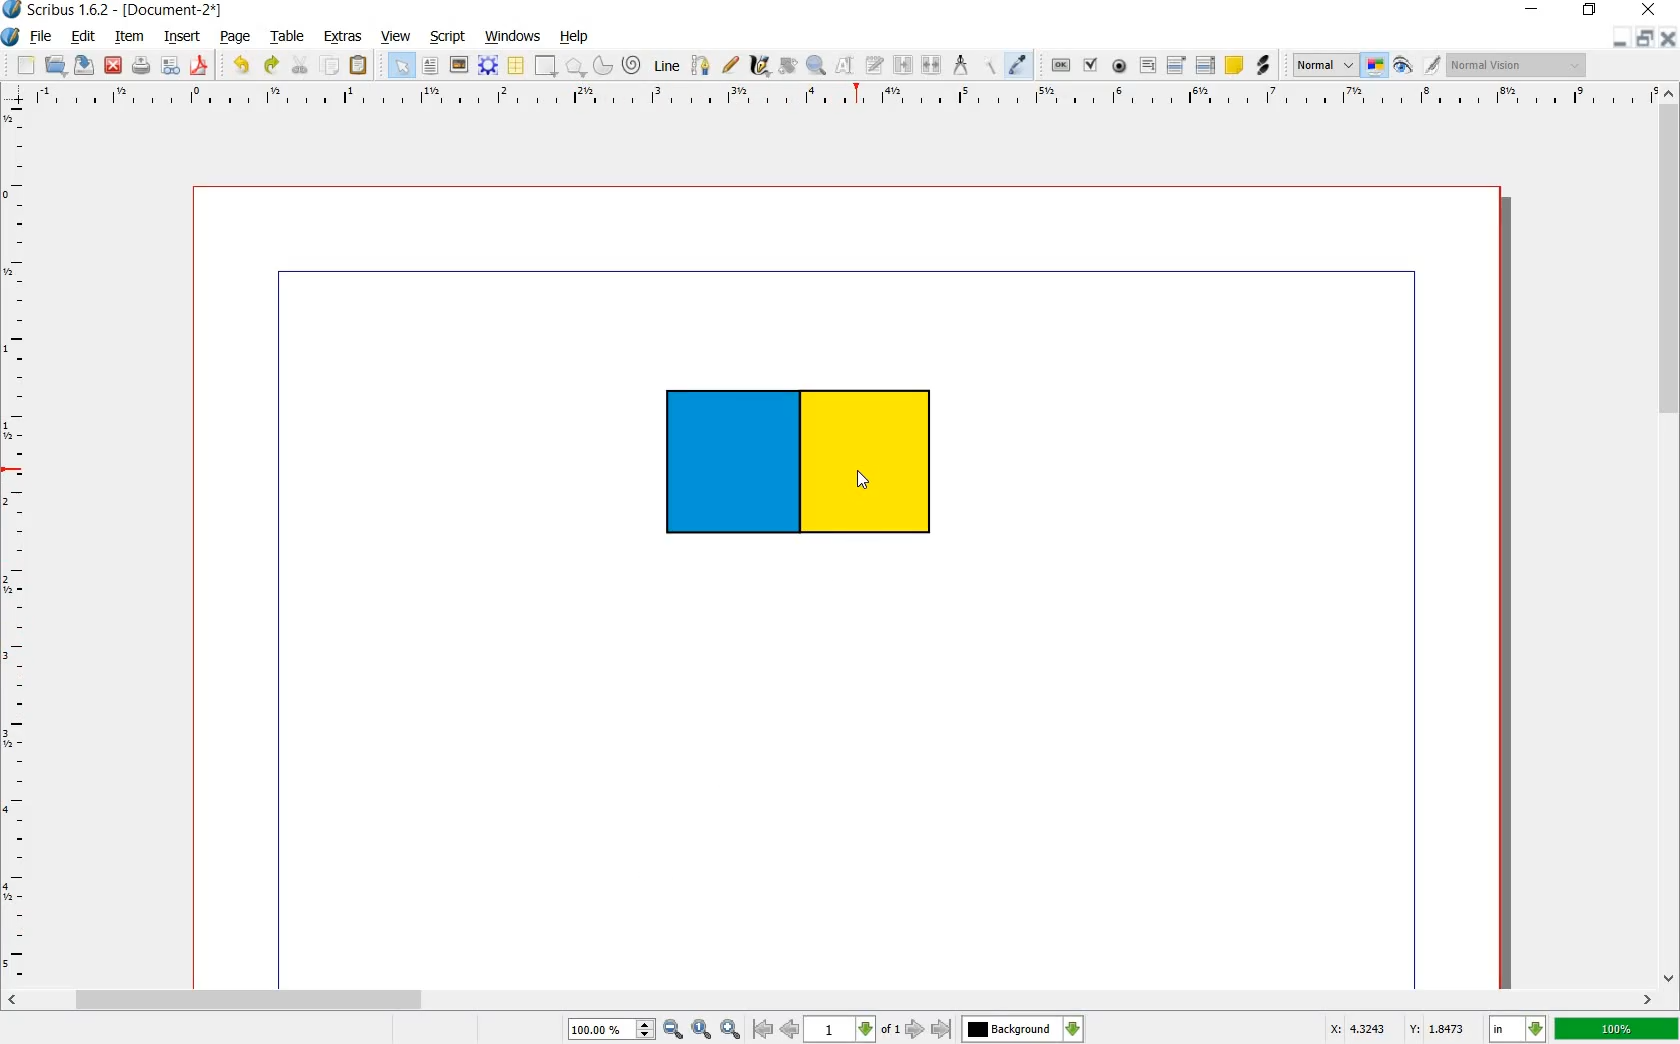 This screenshot has width=1680, height=1044. I want to click on freehand line, so click(731, 63).